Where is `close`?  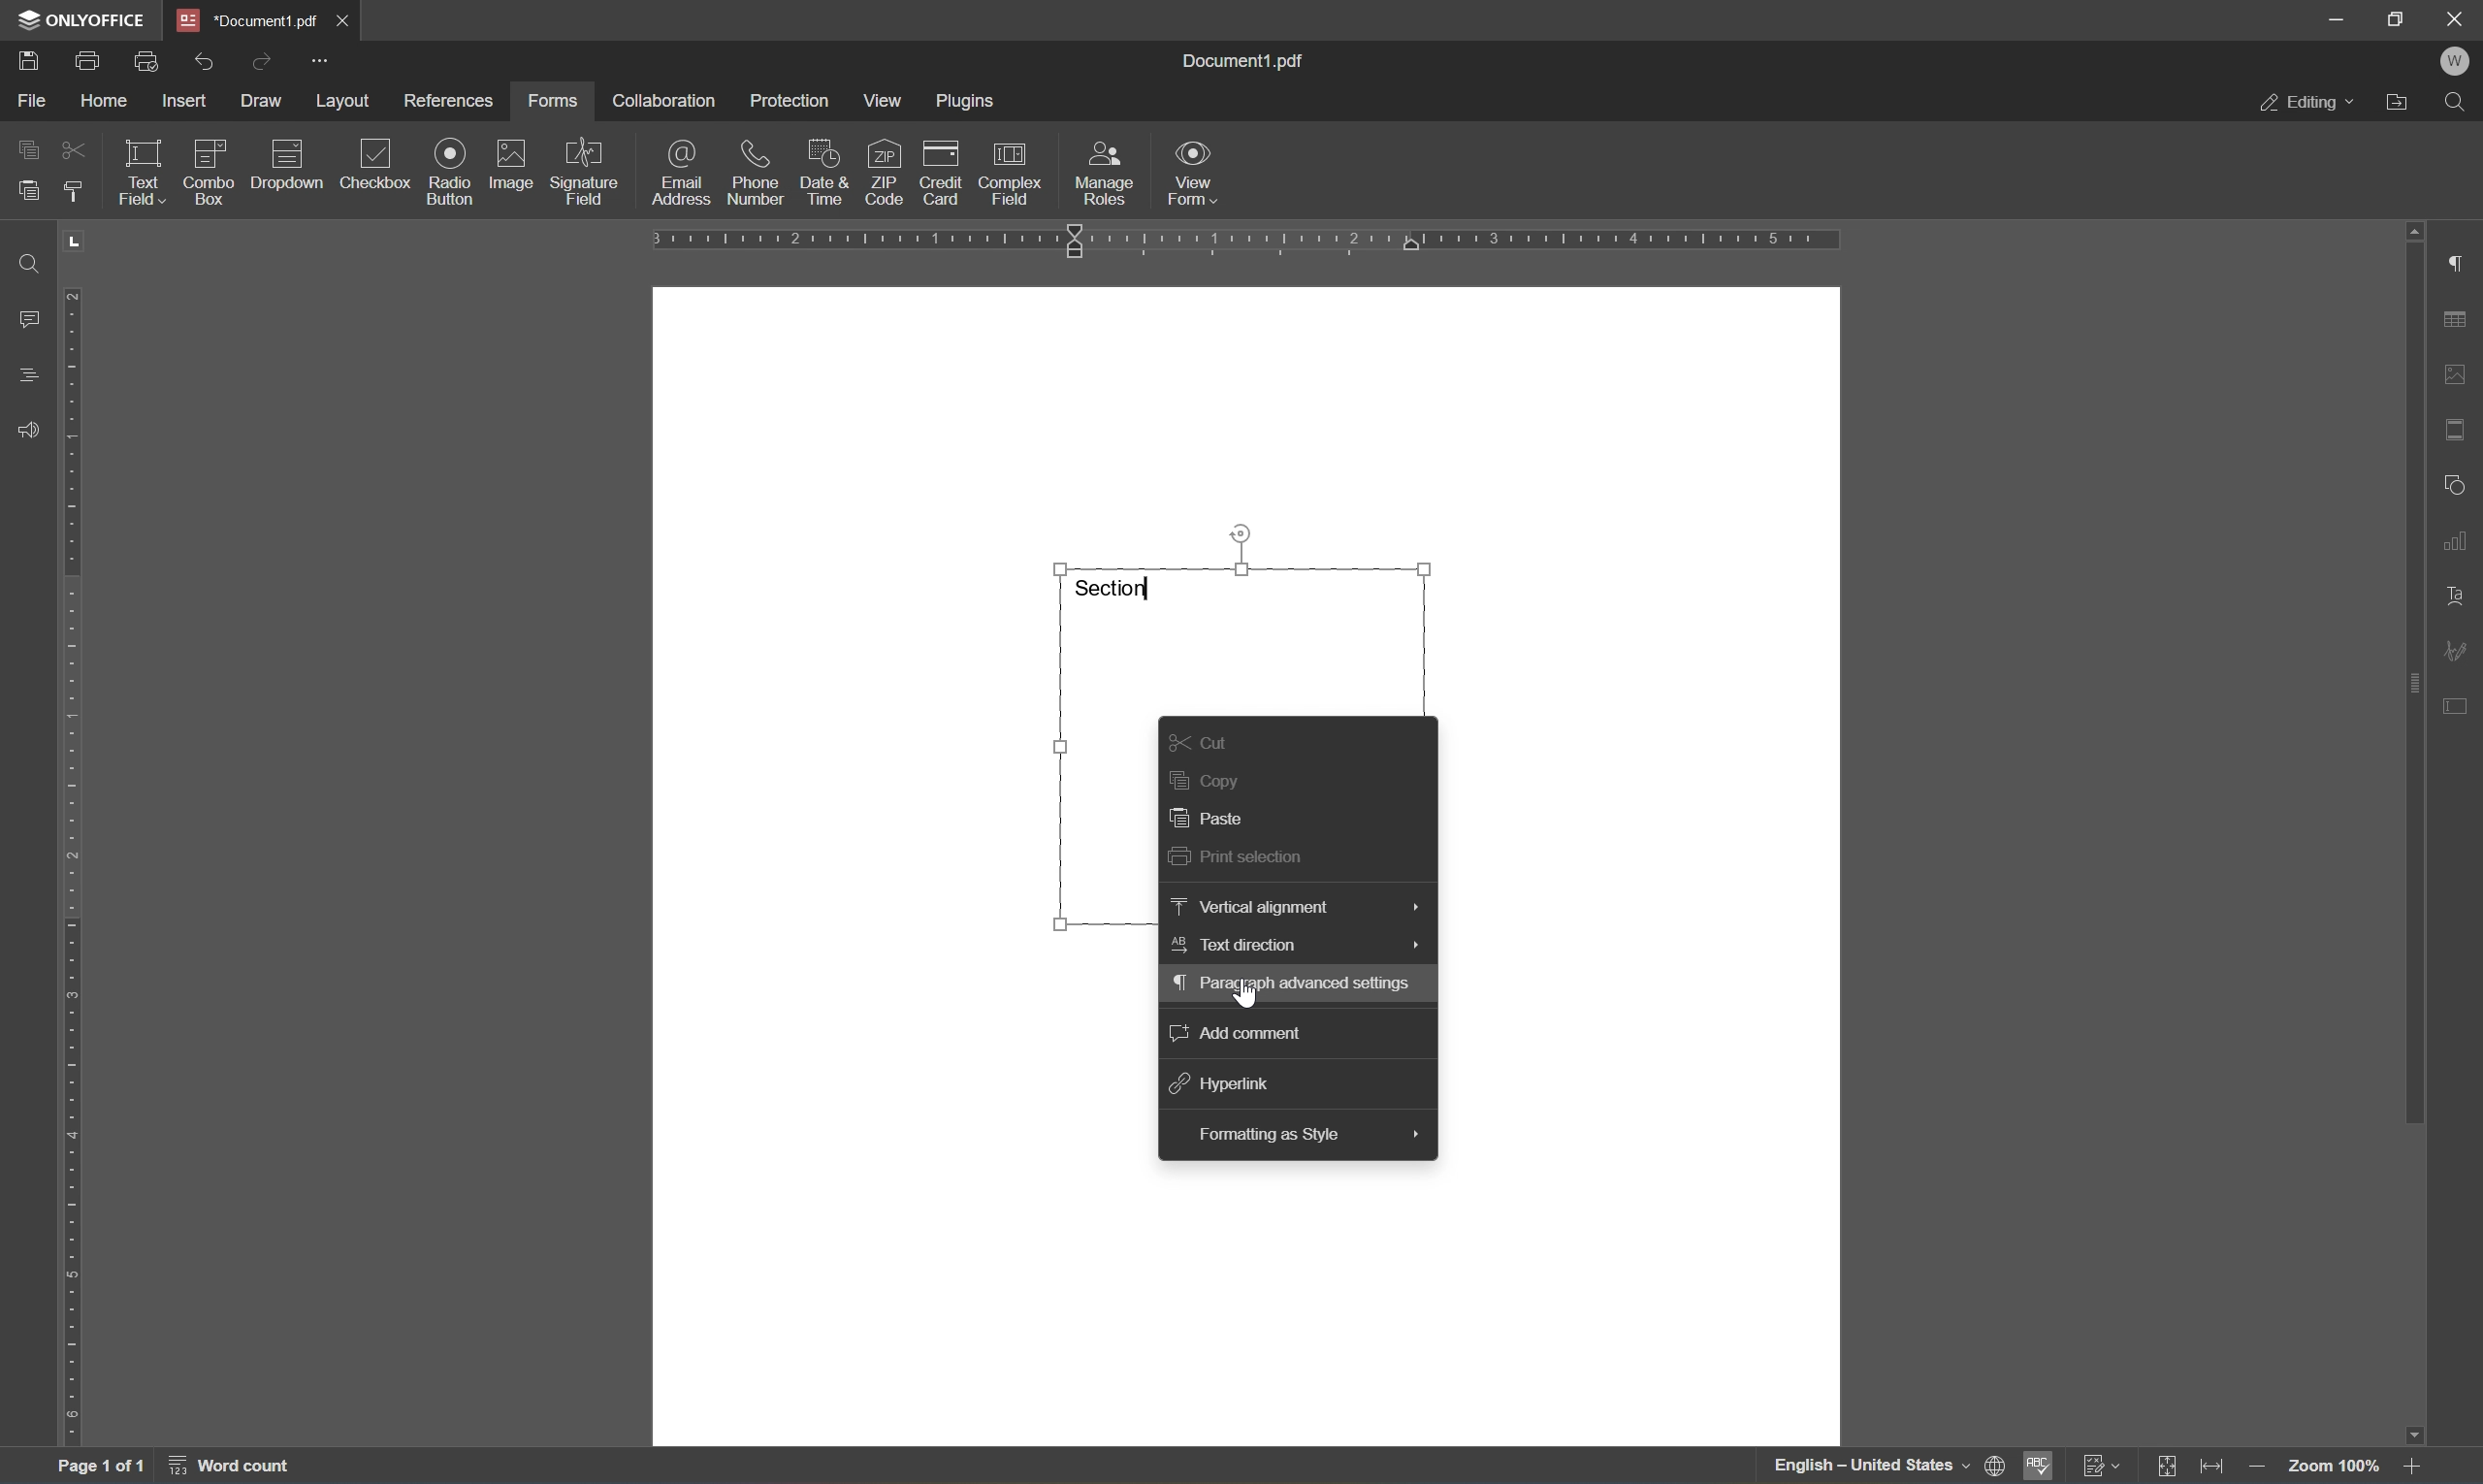 close is located at coordinates (2457, 17).